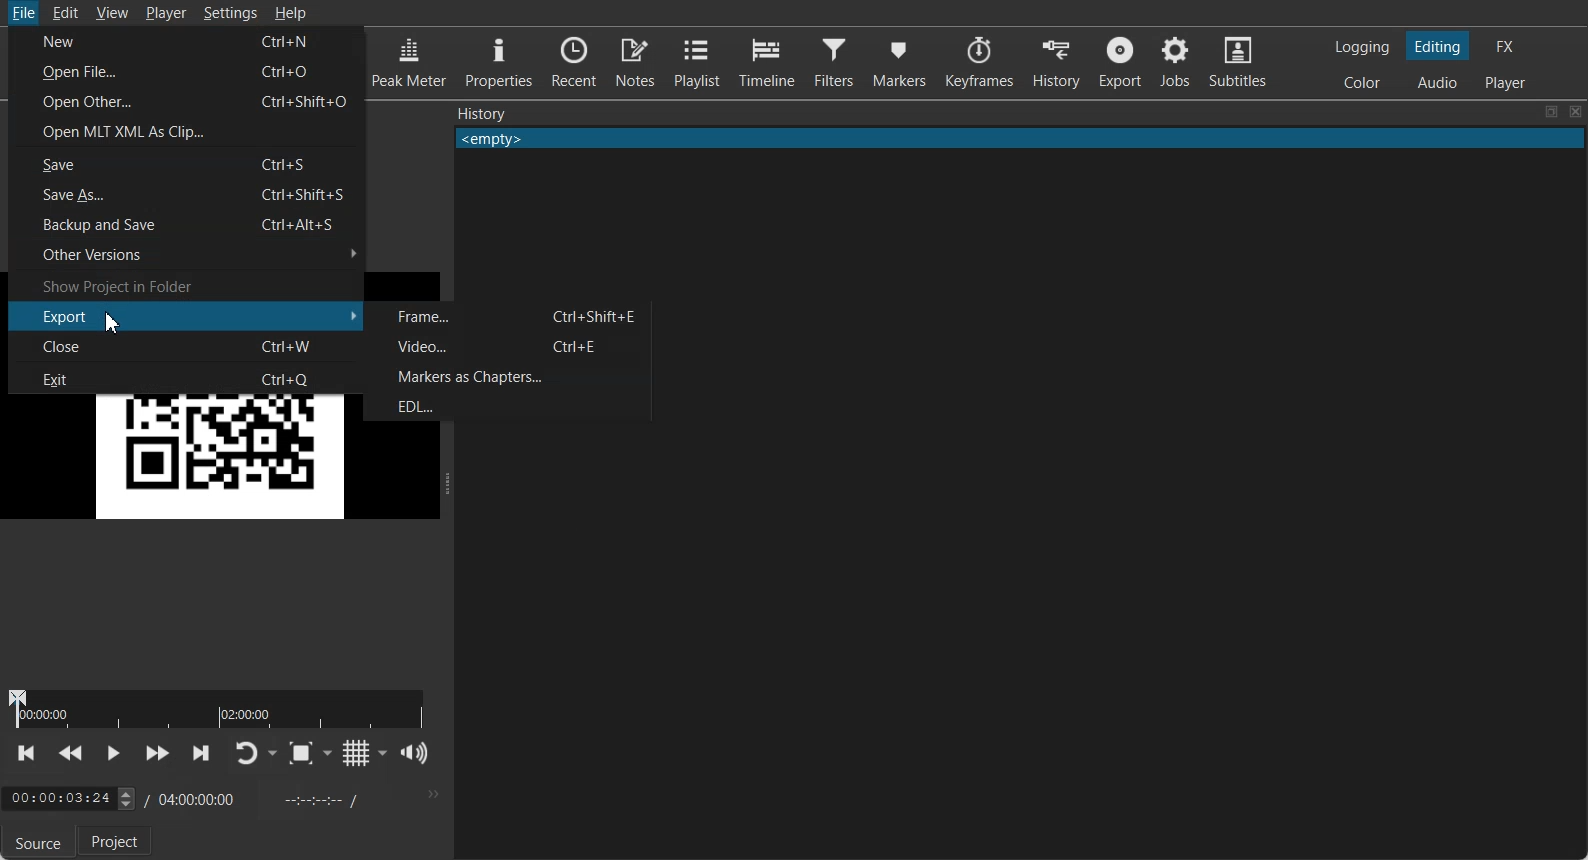 Image resolution: width=1588 pixels, height=860 pixels. Describe the element at coordinates (112, 164) in the screenshot. I see `Save` at that location.